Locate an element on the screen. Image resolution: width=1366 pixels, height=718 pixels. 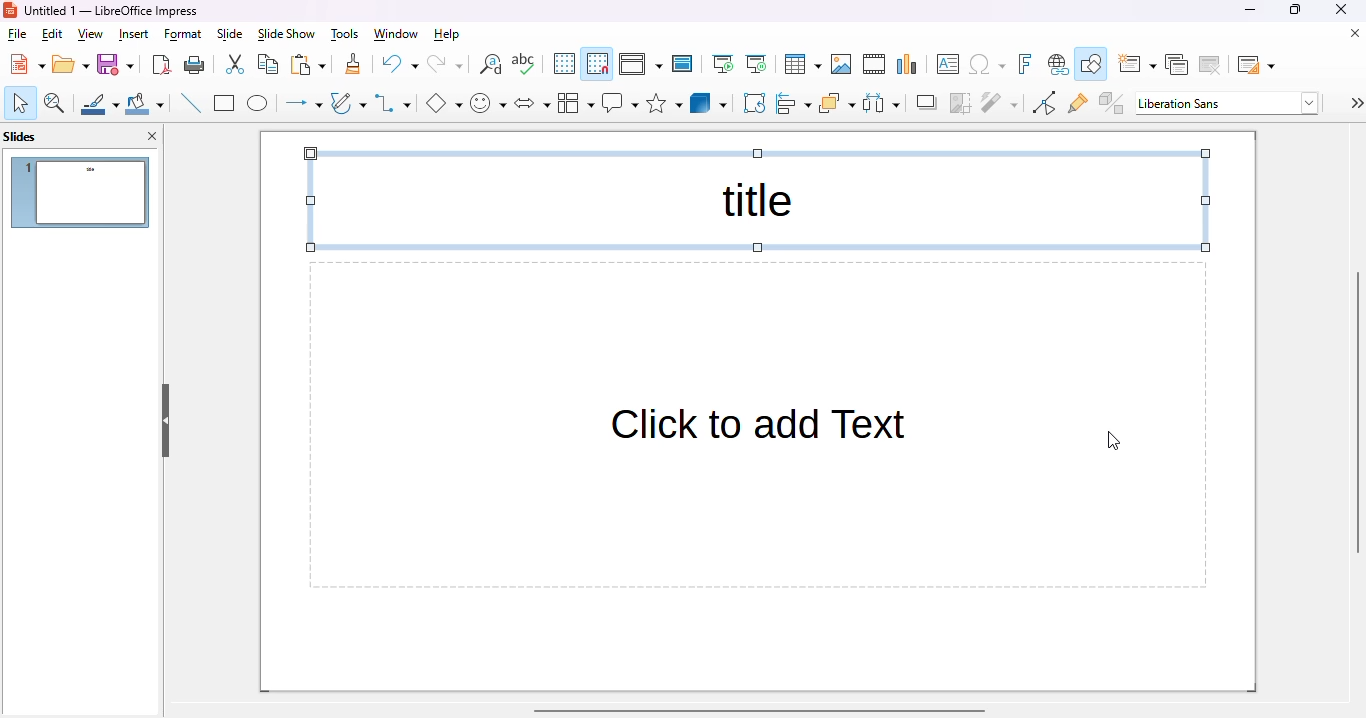
slide 1 is located at coordinates (82, 193).